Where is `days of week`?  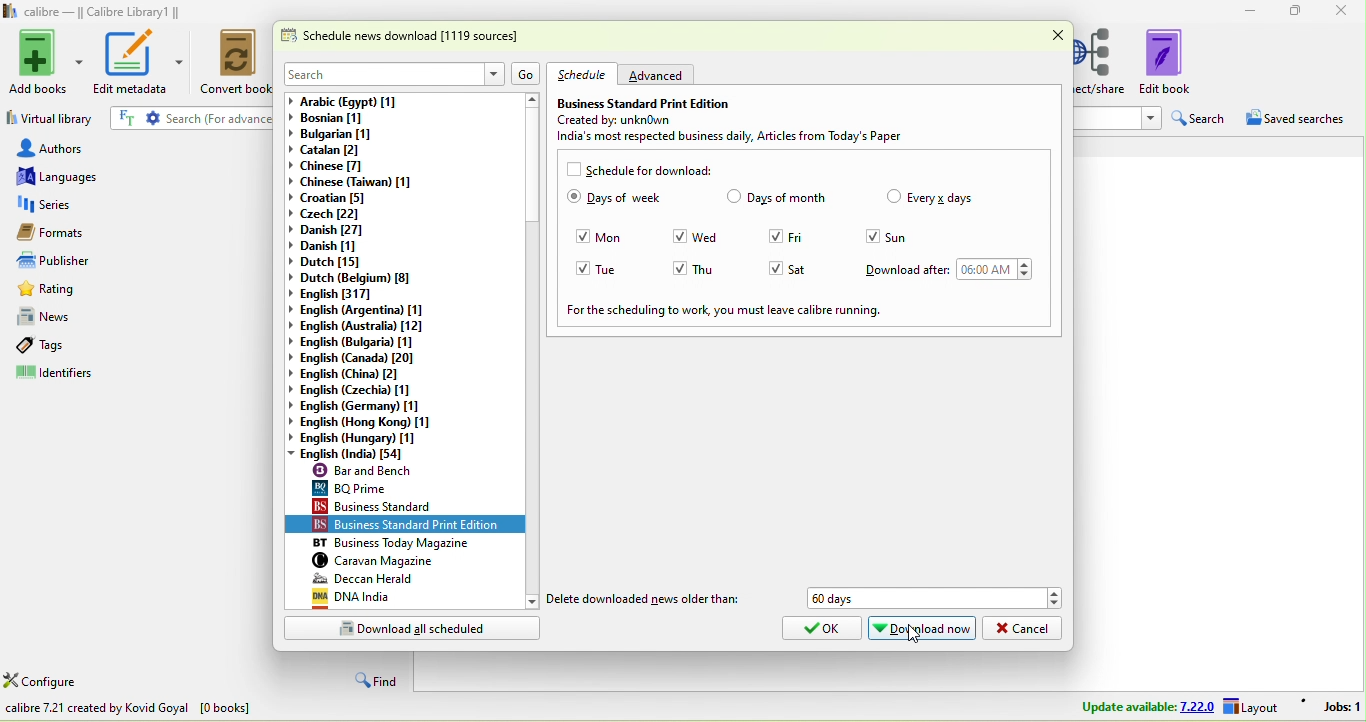 days of week is located at coordinates (627, 200).